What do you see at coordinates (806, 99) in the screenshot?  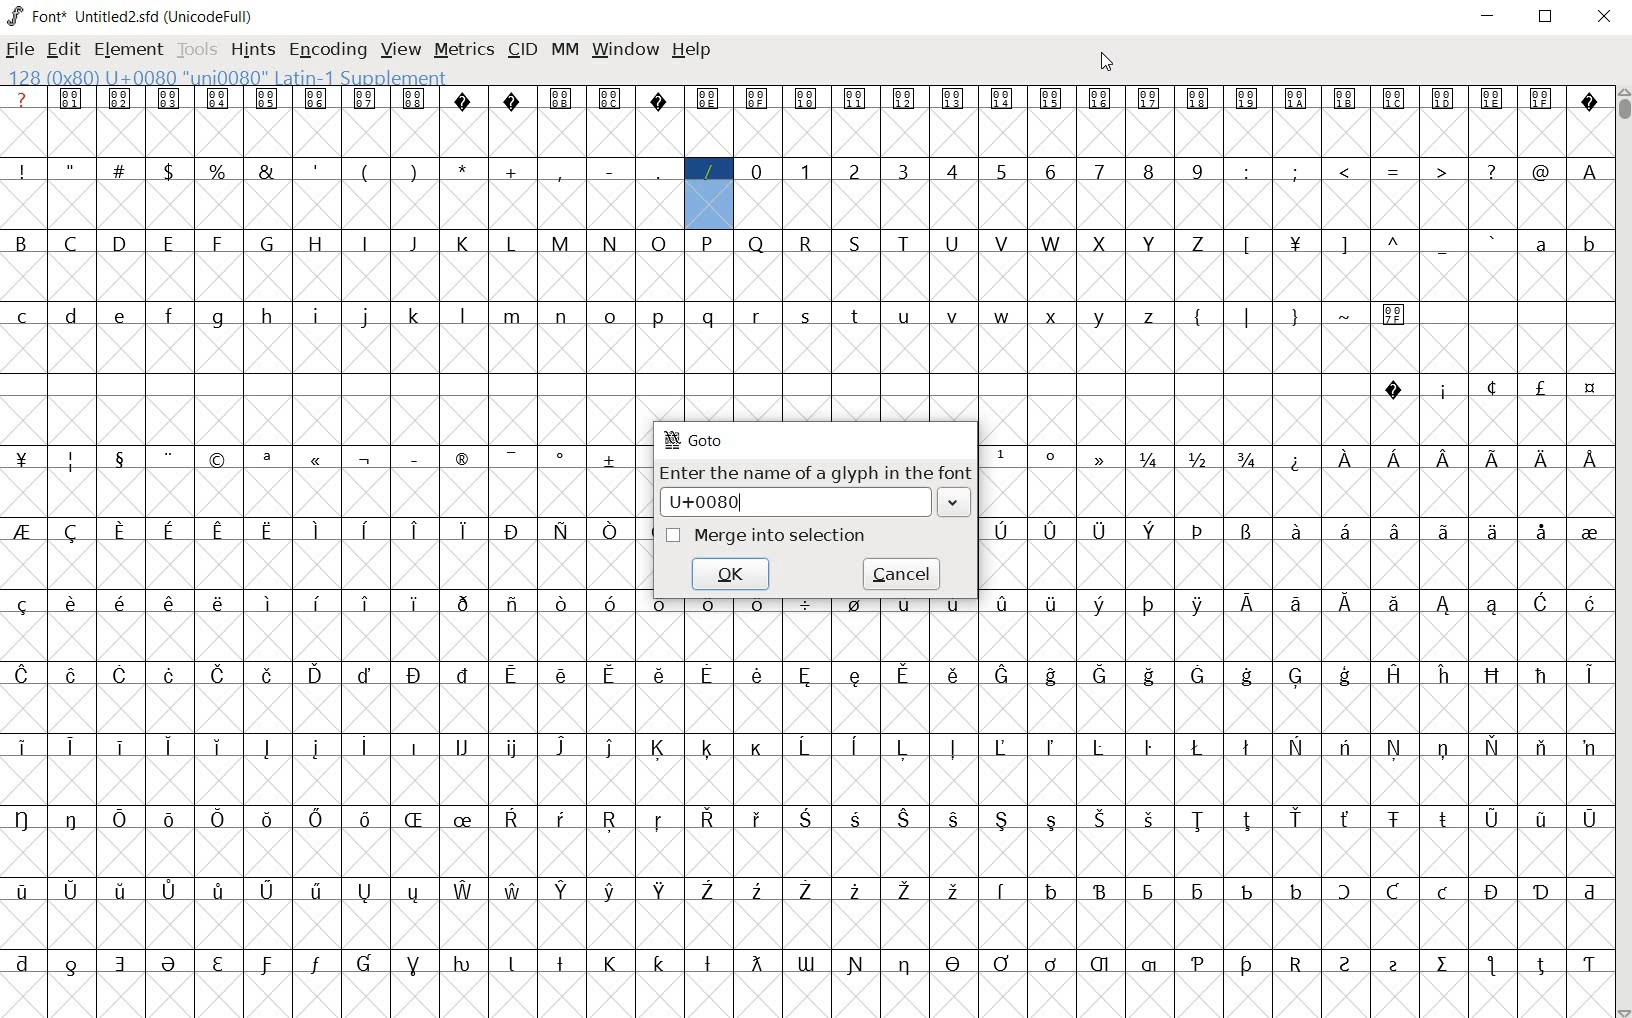 I see `glyph` at bounding box center [806, 99].